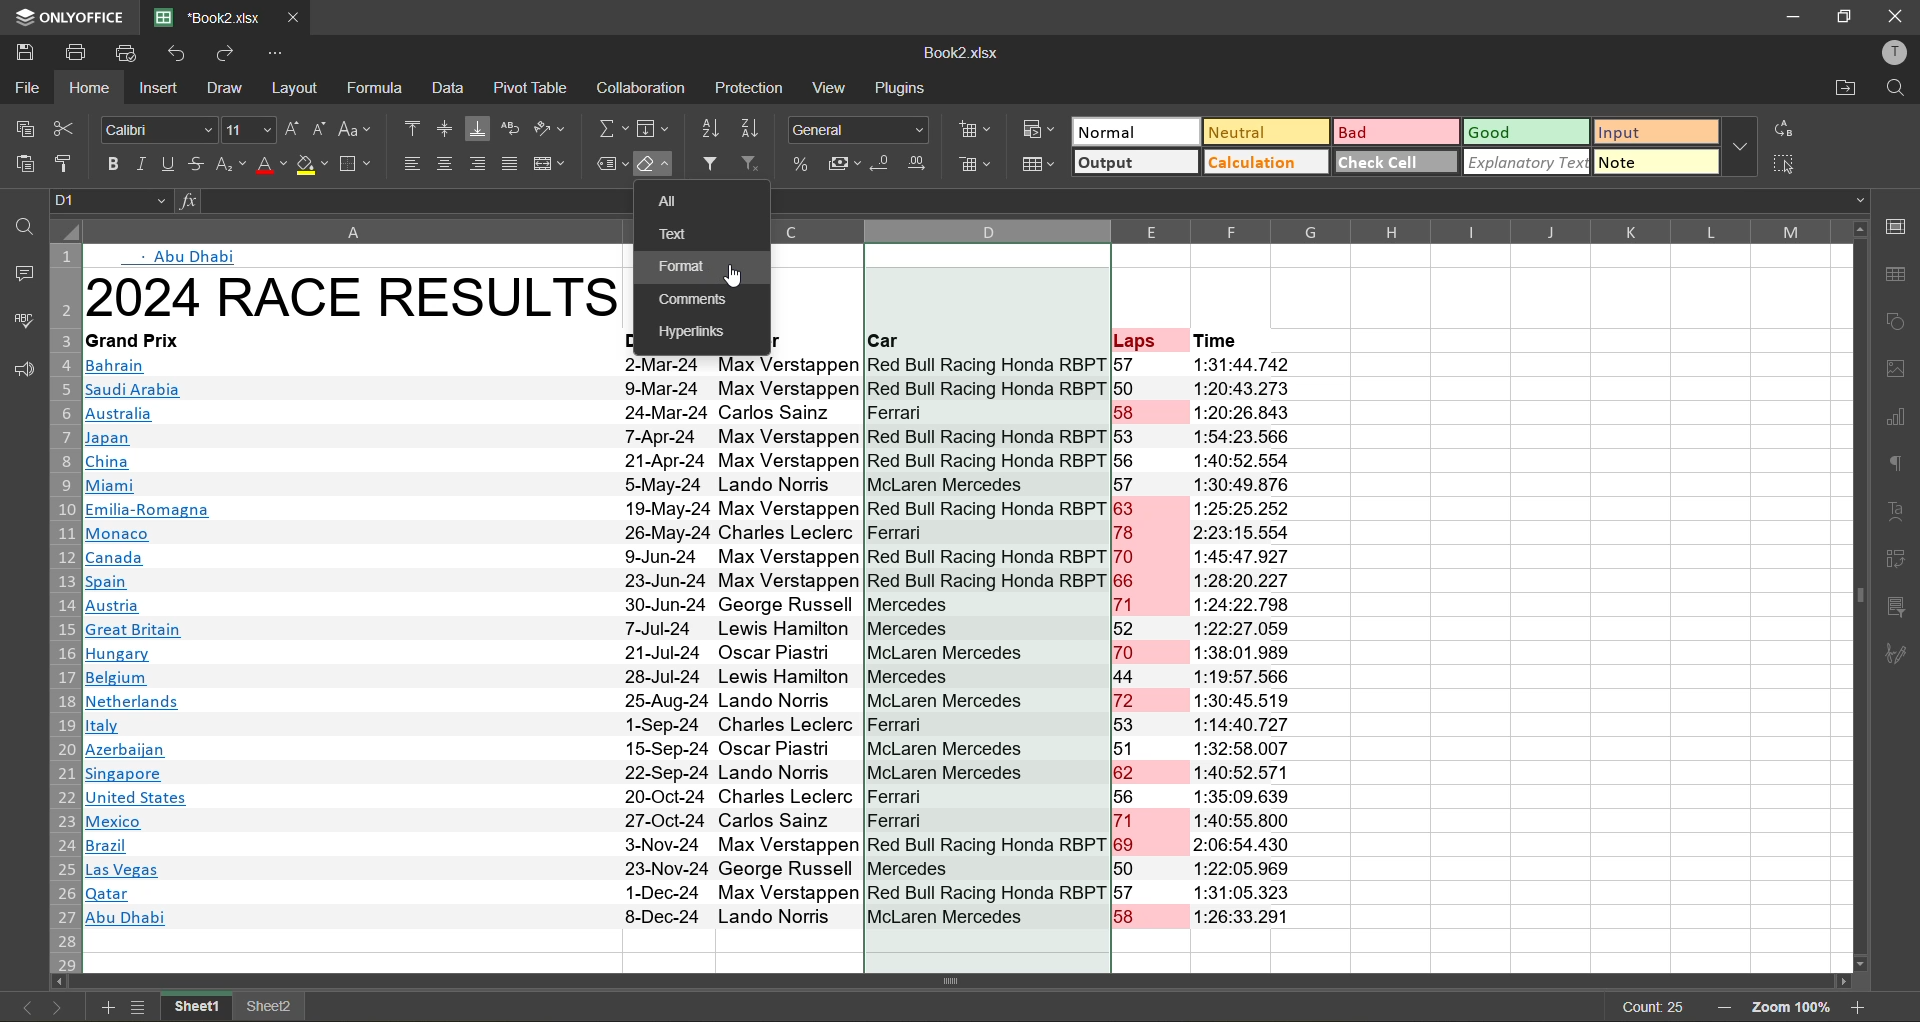 The width and height of the screenshot is (1920, 1022). I want to click on fill color, so click(314, 165).